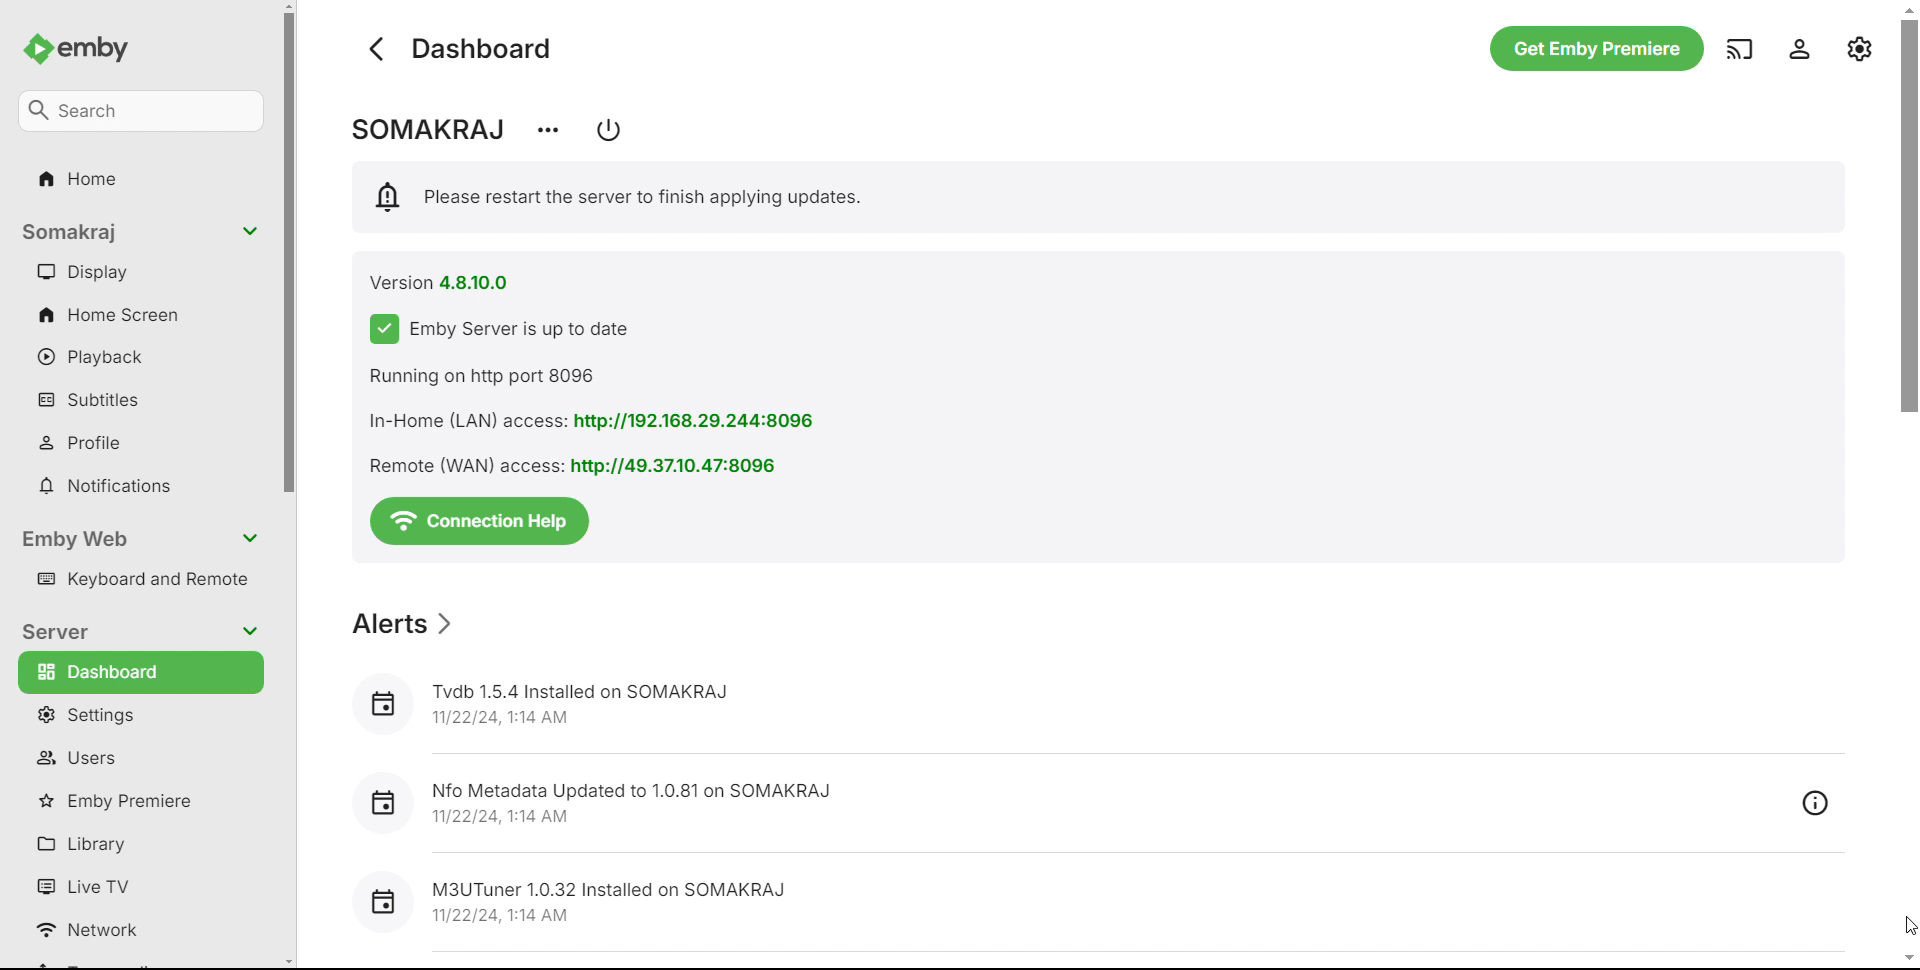  Describe the element at coordinates (425, 130) in the screenshot. I see `SOMAKRAJ` at that location.